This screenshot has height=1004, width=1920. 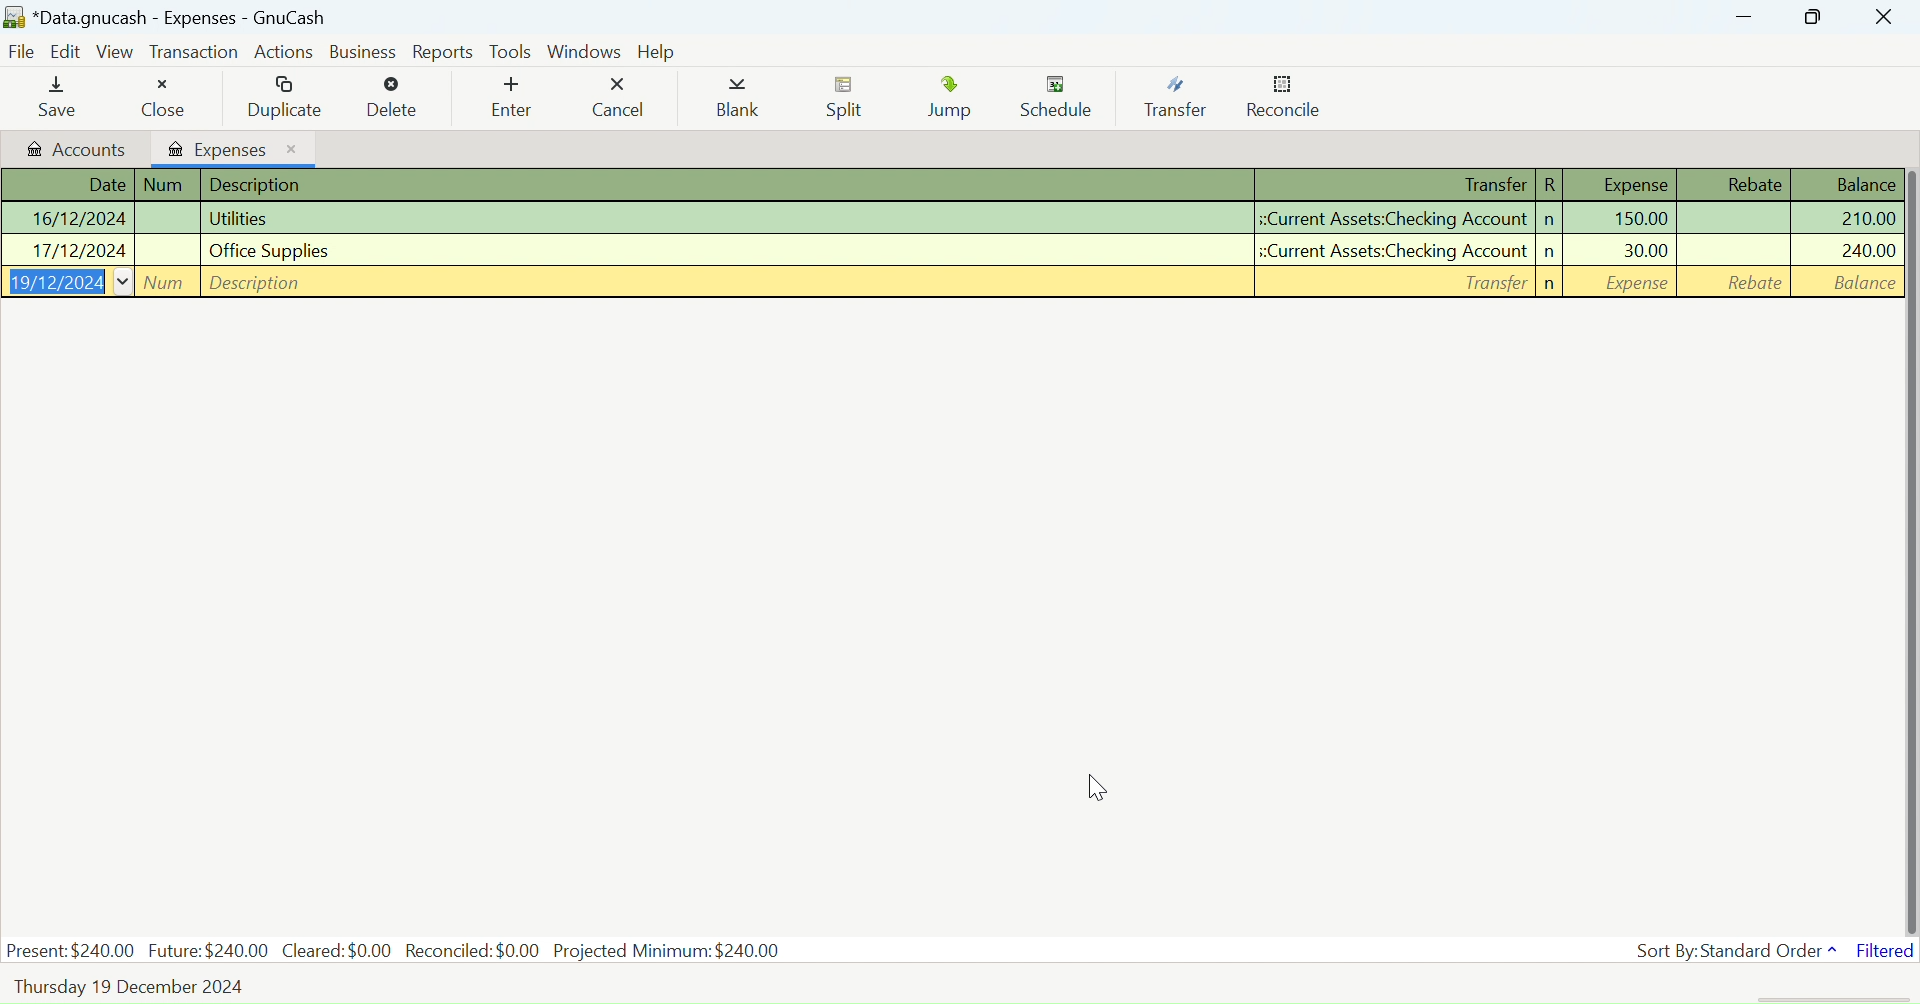 What do you see at coordinates (850, 100) in the screenshot?
I see `Split` at bounding box center [850, 100].